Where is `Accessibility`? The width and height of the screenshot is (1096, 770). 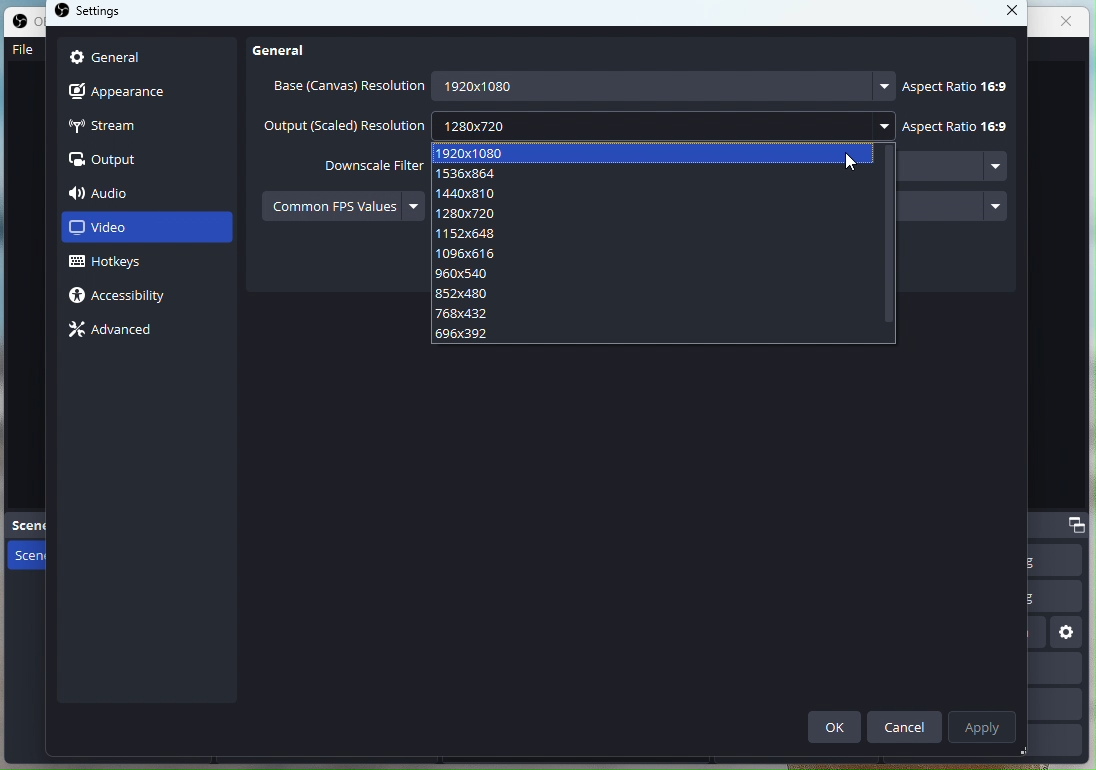
Accessibility is located at coordinates (128, 299).